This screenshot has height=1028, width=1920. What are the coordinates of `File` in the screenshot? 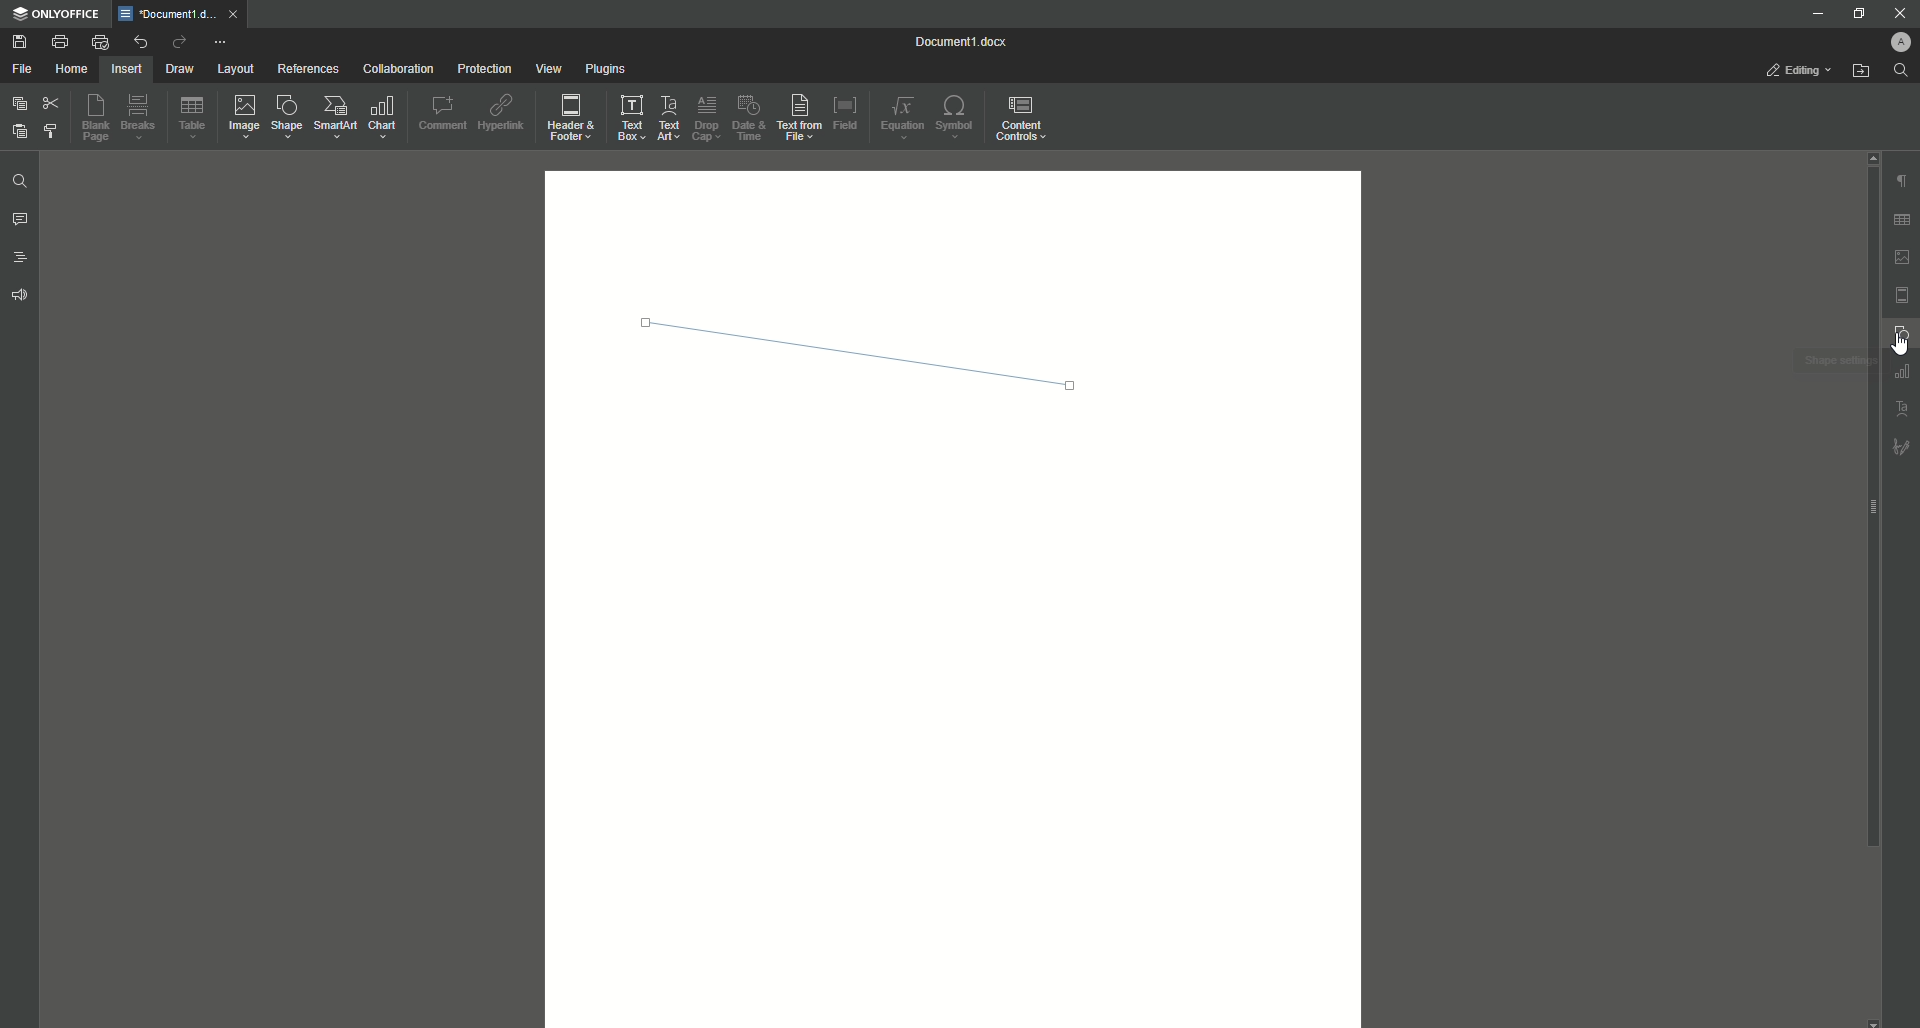 It's located at (23, 70).